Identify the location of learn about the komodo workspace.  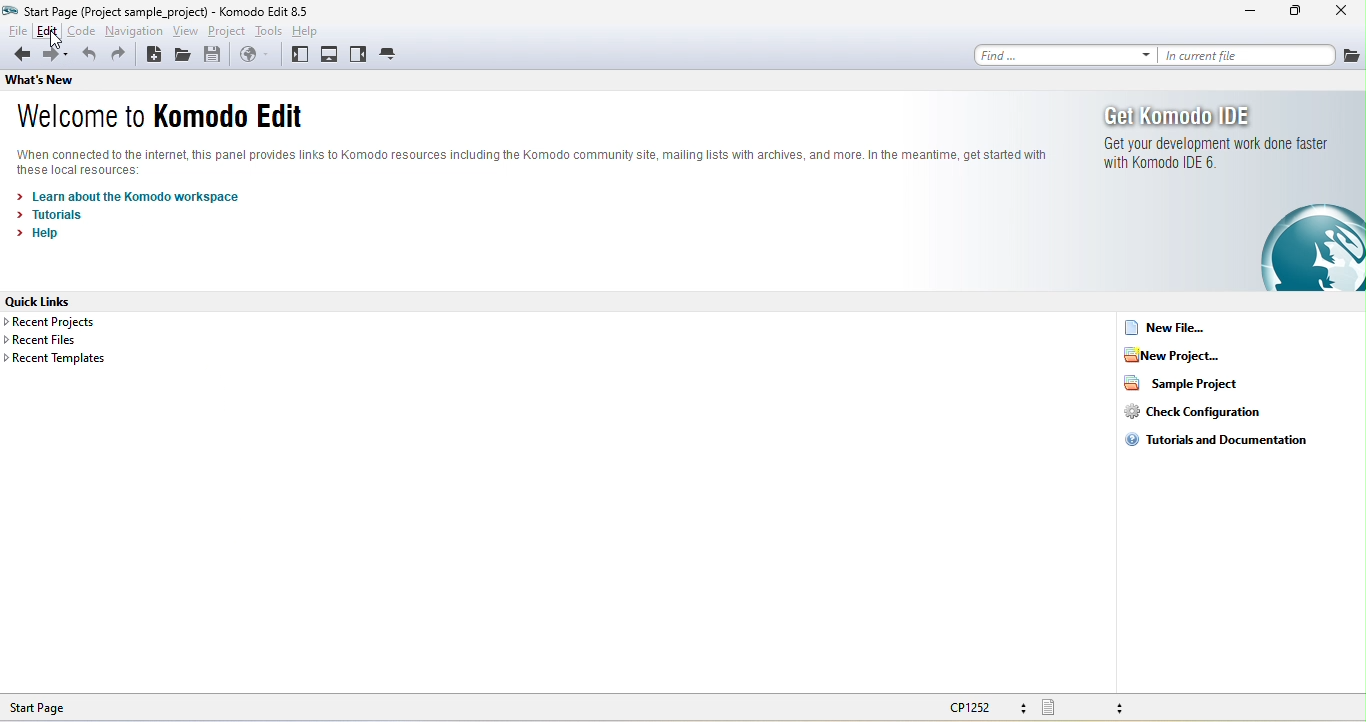
(126, 195).